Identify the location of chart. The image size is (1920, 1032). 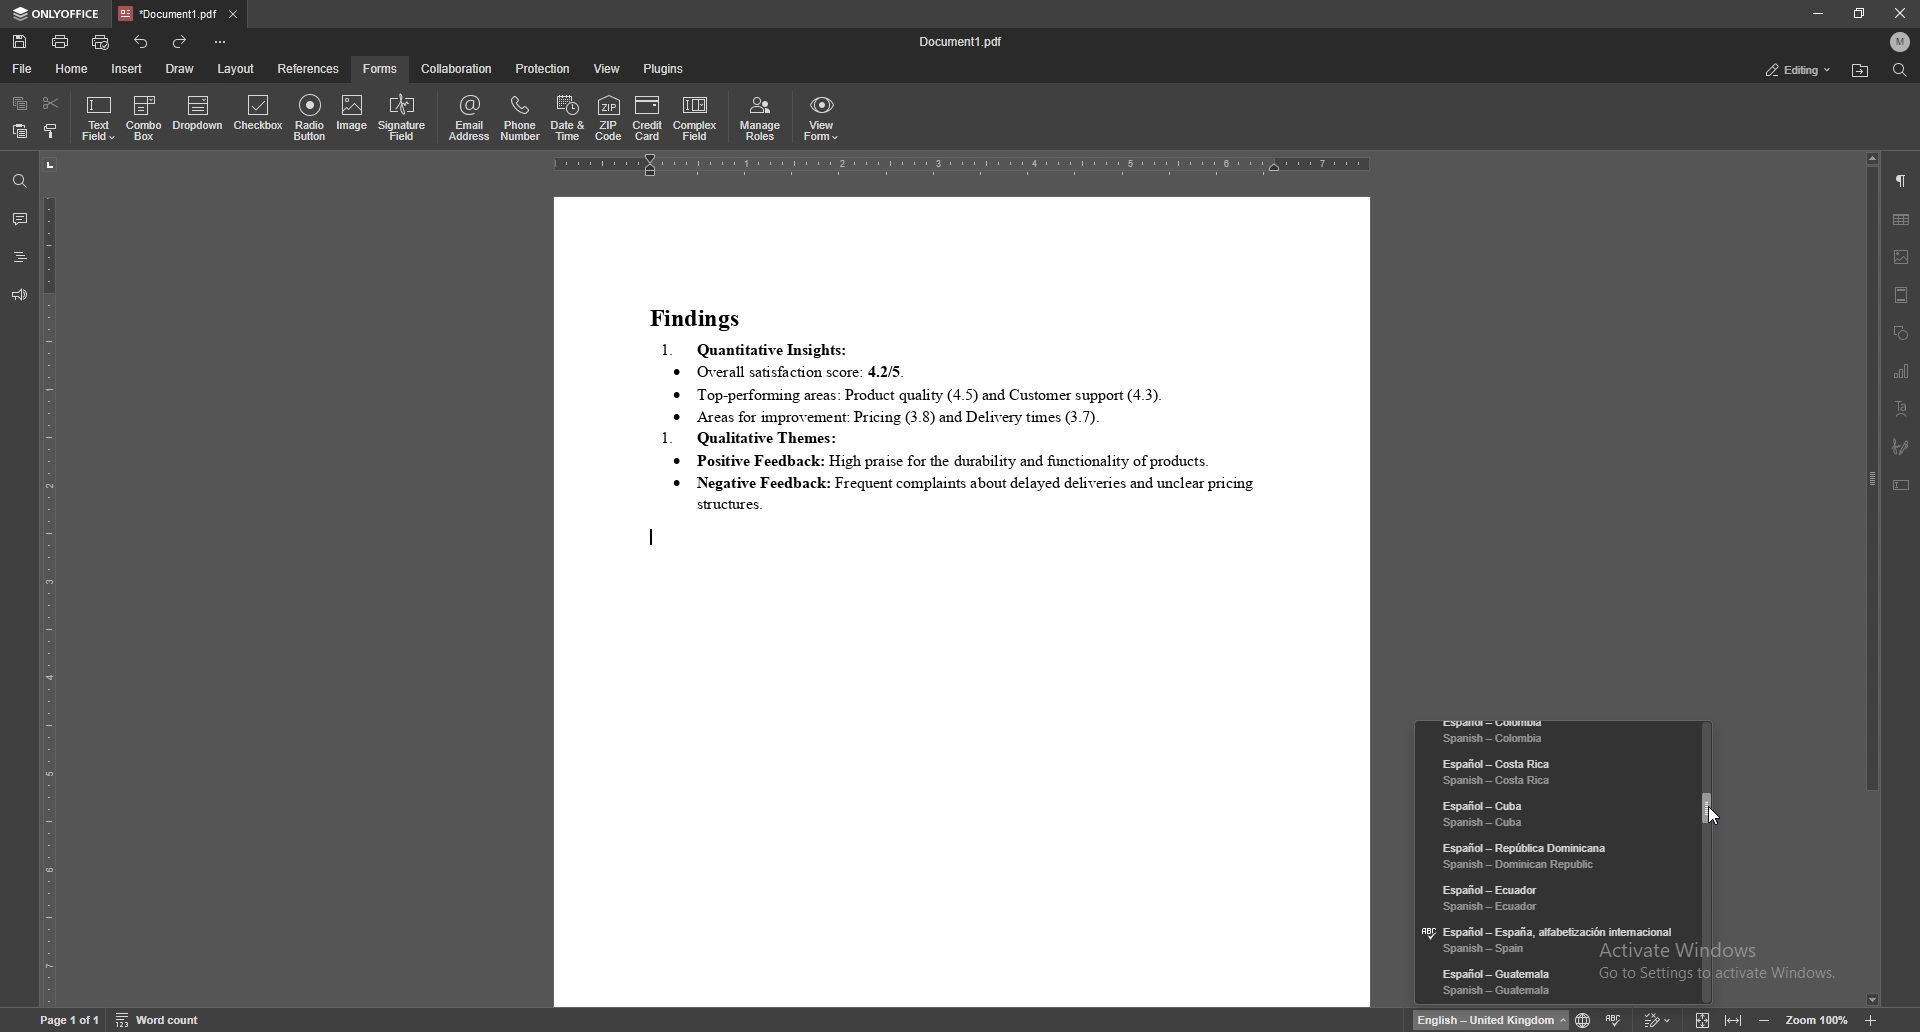
(1903, 371).